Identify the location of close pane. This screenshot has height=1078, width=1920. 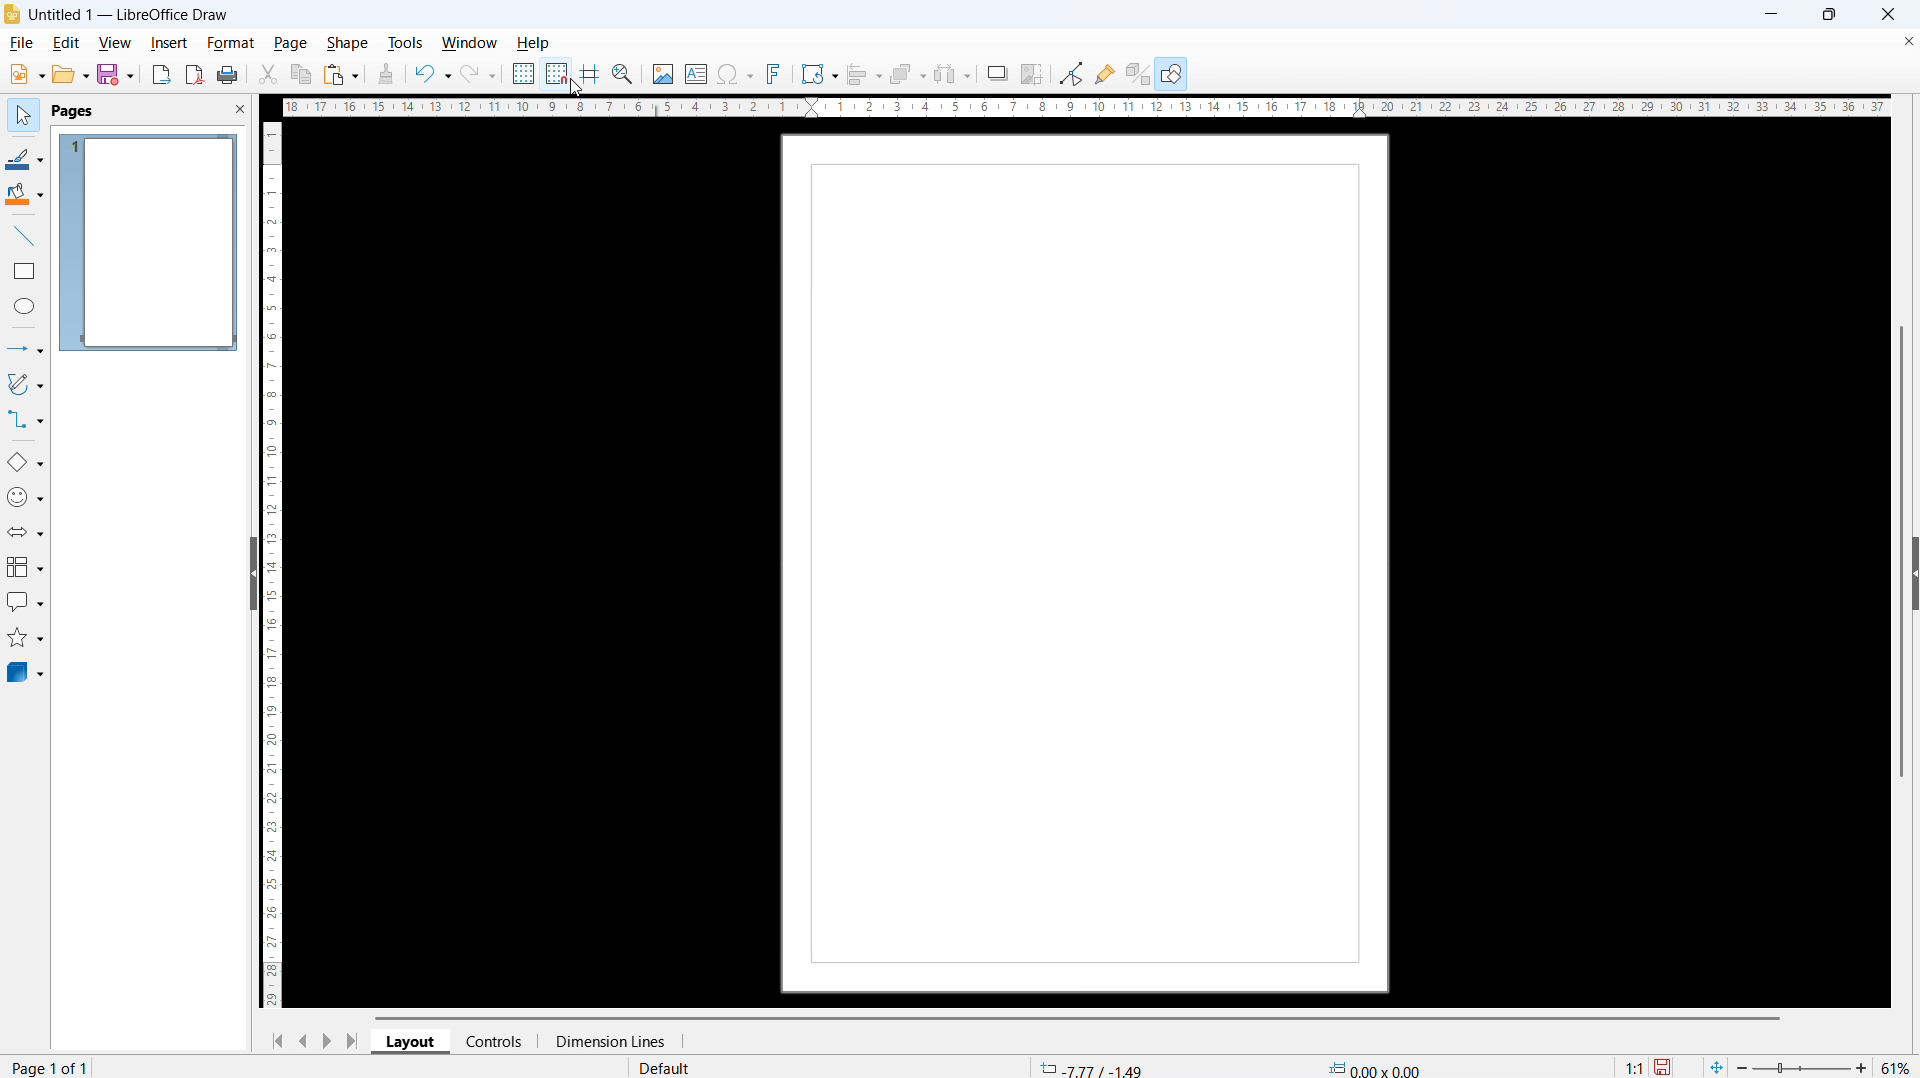
(239, 108).